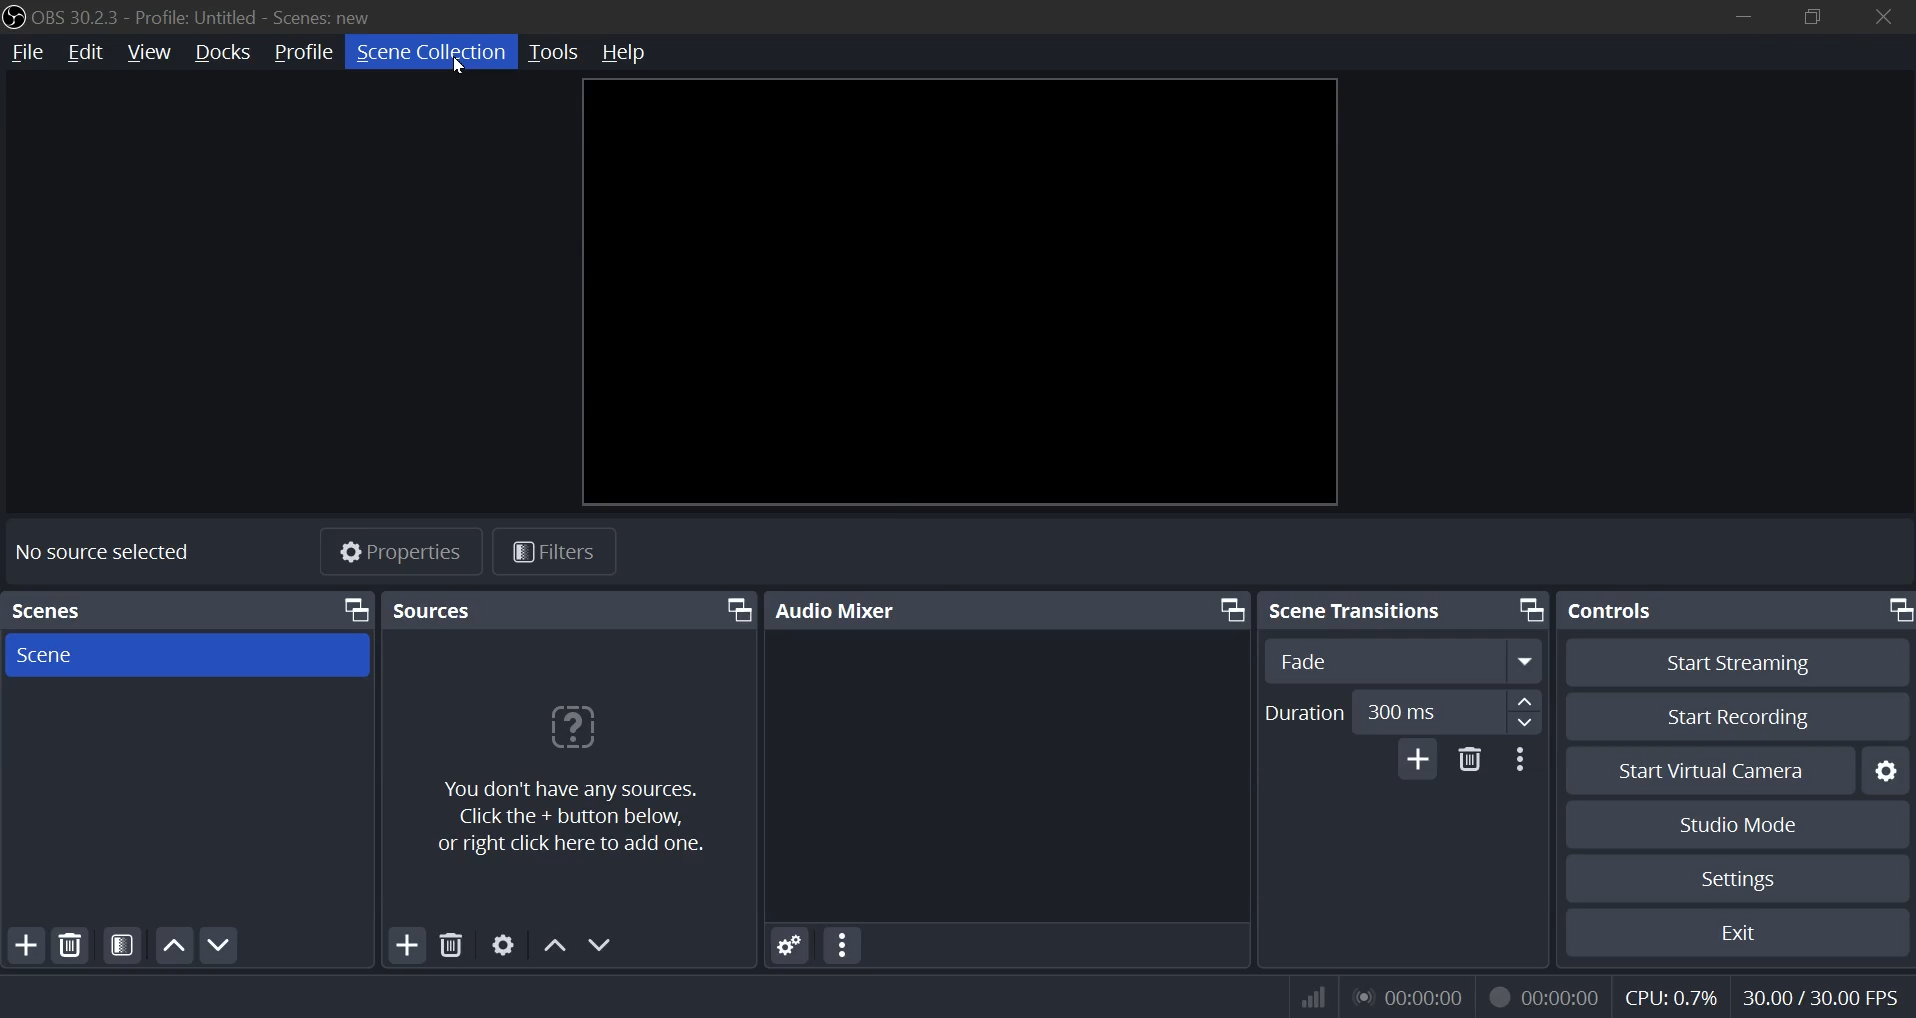  Describe the element at coordinates (1304, 996) in the screenshot. I see `wifi` at that location.